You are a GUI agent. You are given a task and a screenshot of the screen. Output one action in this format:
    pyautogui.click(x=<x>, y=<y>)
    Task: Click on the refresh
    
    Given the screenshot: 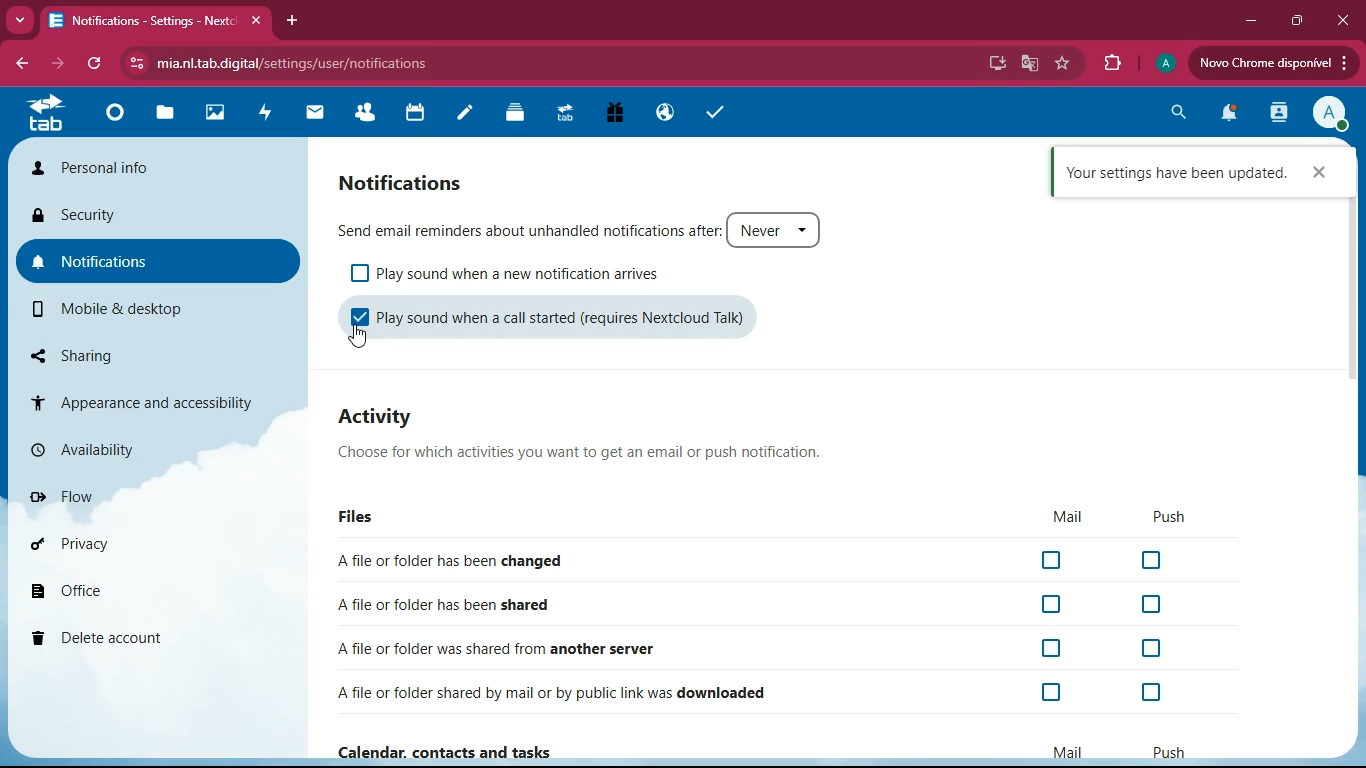 What is the action you would take?
    pyautogui.click(x=95, y=65)
    